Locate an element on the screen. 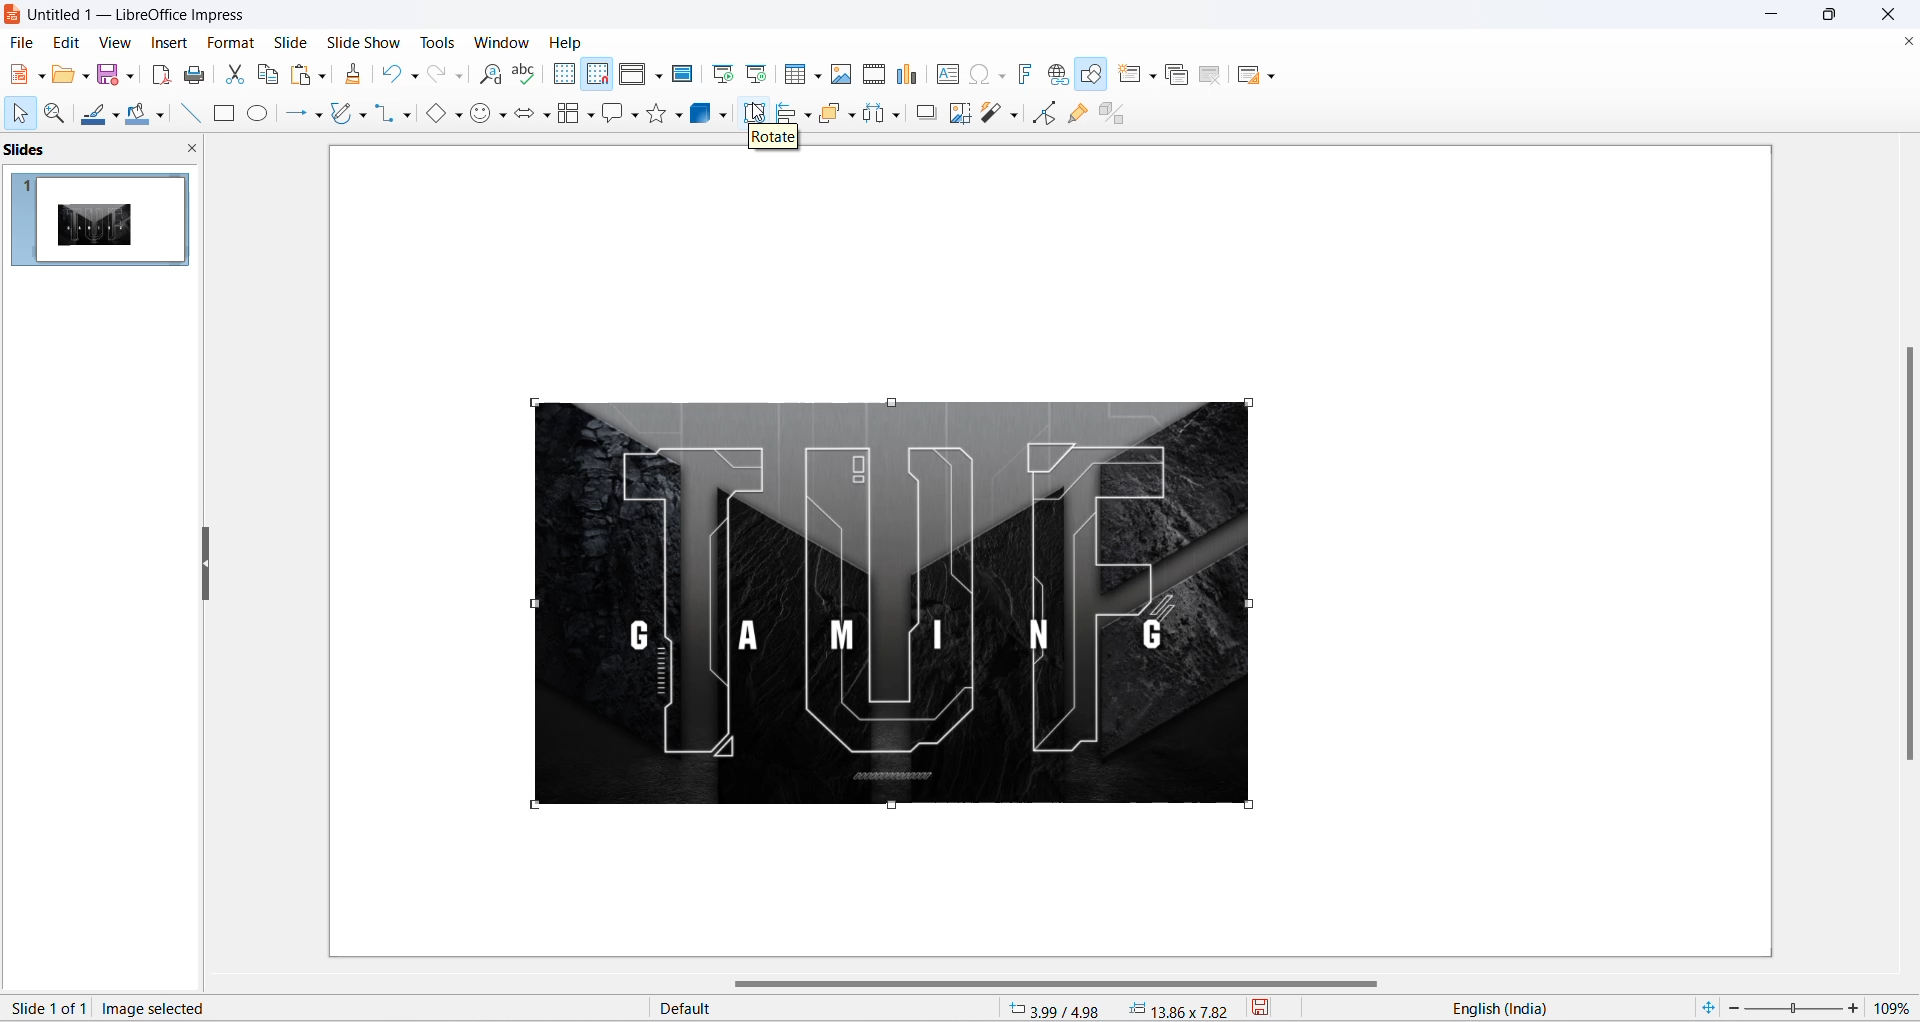  line color is located at coordinates (93, 116).